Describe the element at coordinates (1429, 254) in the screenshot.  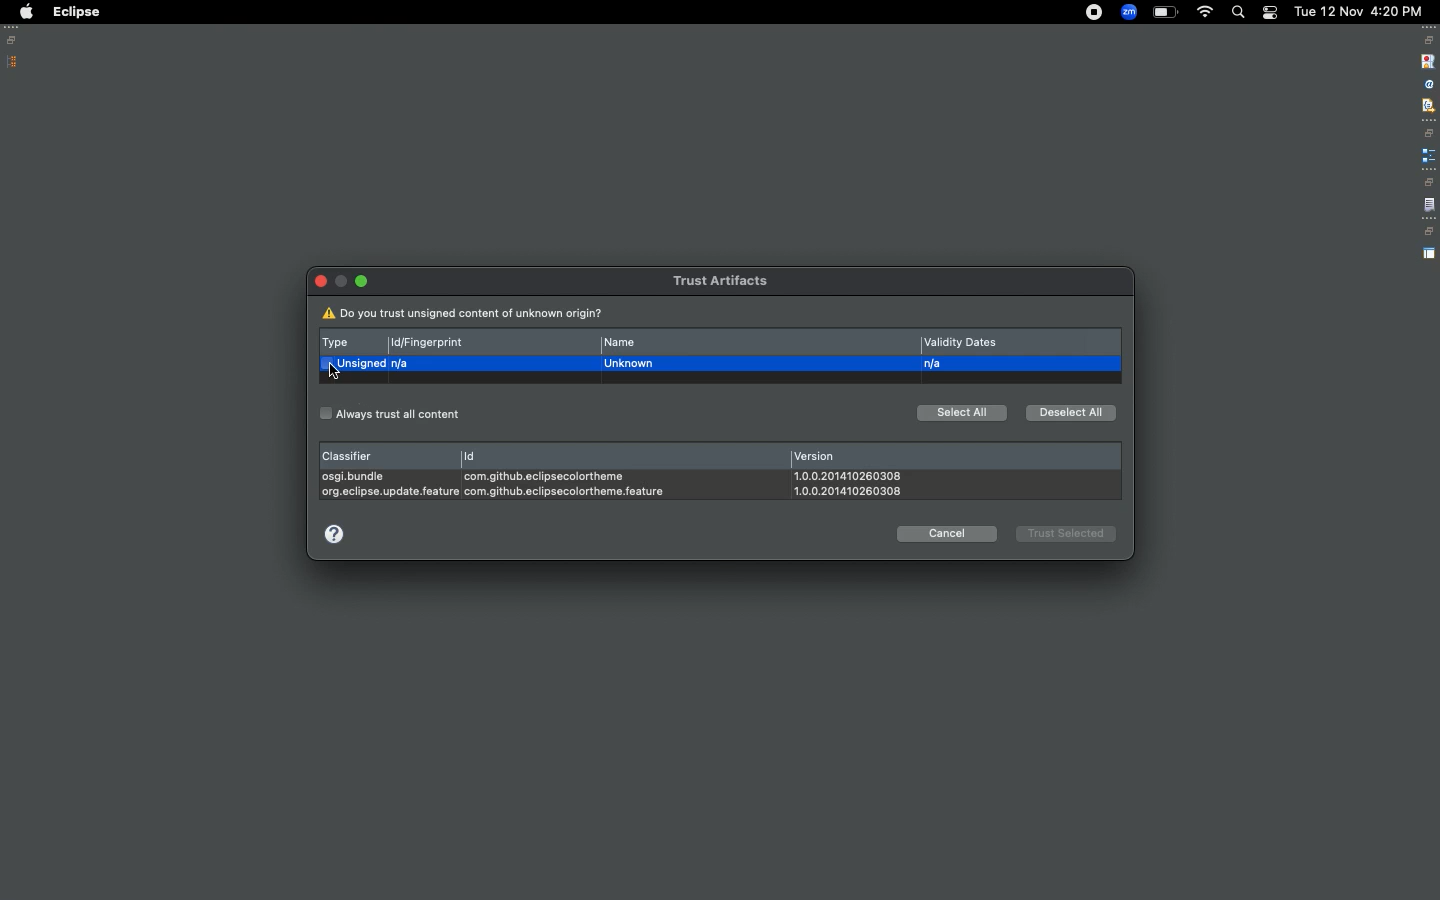
I see `perspective` at that location.